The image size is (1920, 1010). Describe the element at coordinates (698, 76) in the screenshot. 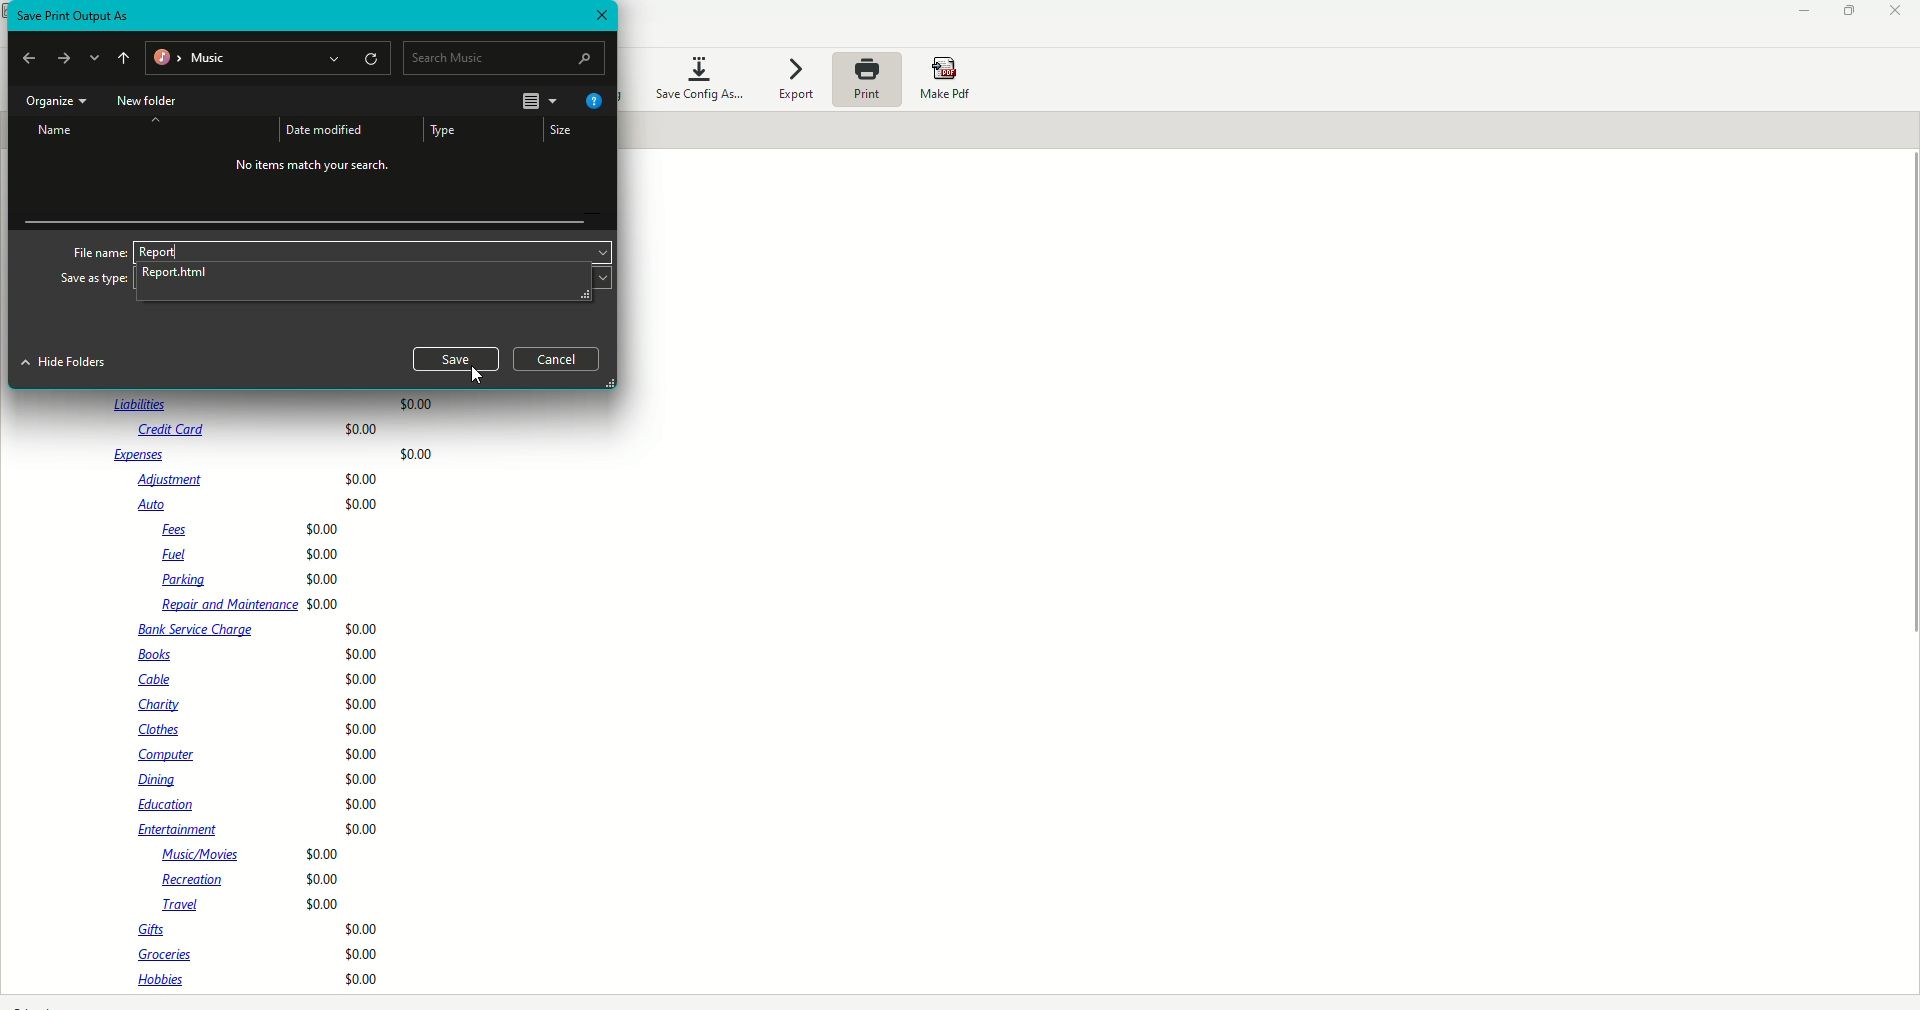

I see `Save Config as` at that location.